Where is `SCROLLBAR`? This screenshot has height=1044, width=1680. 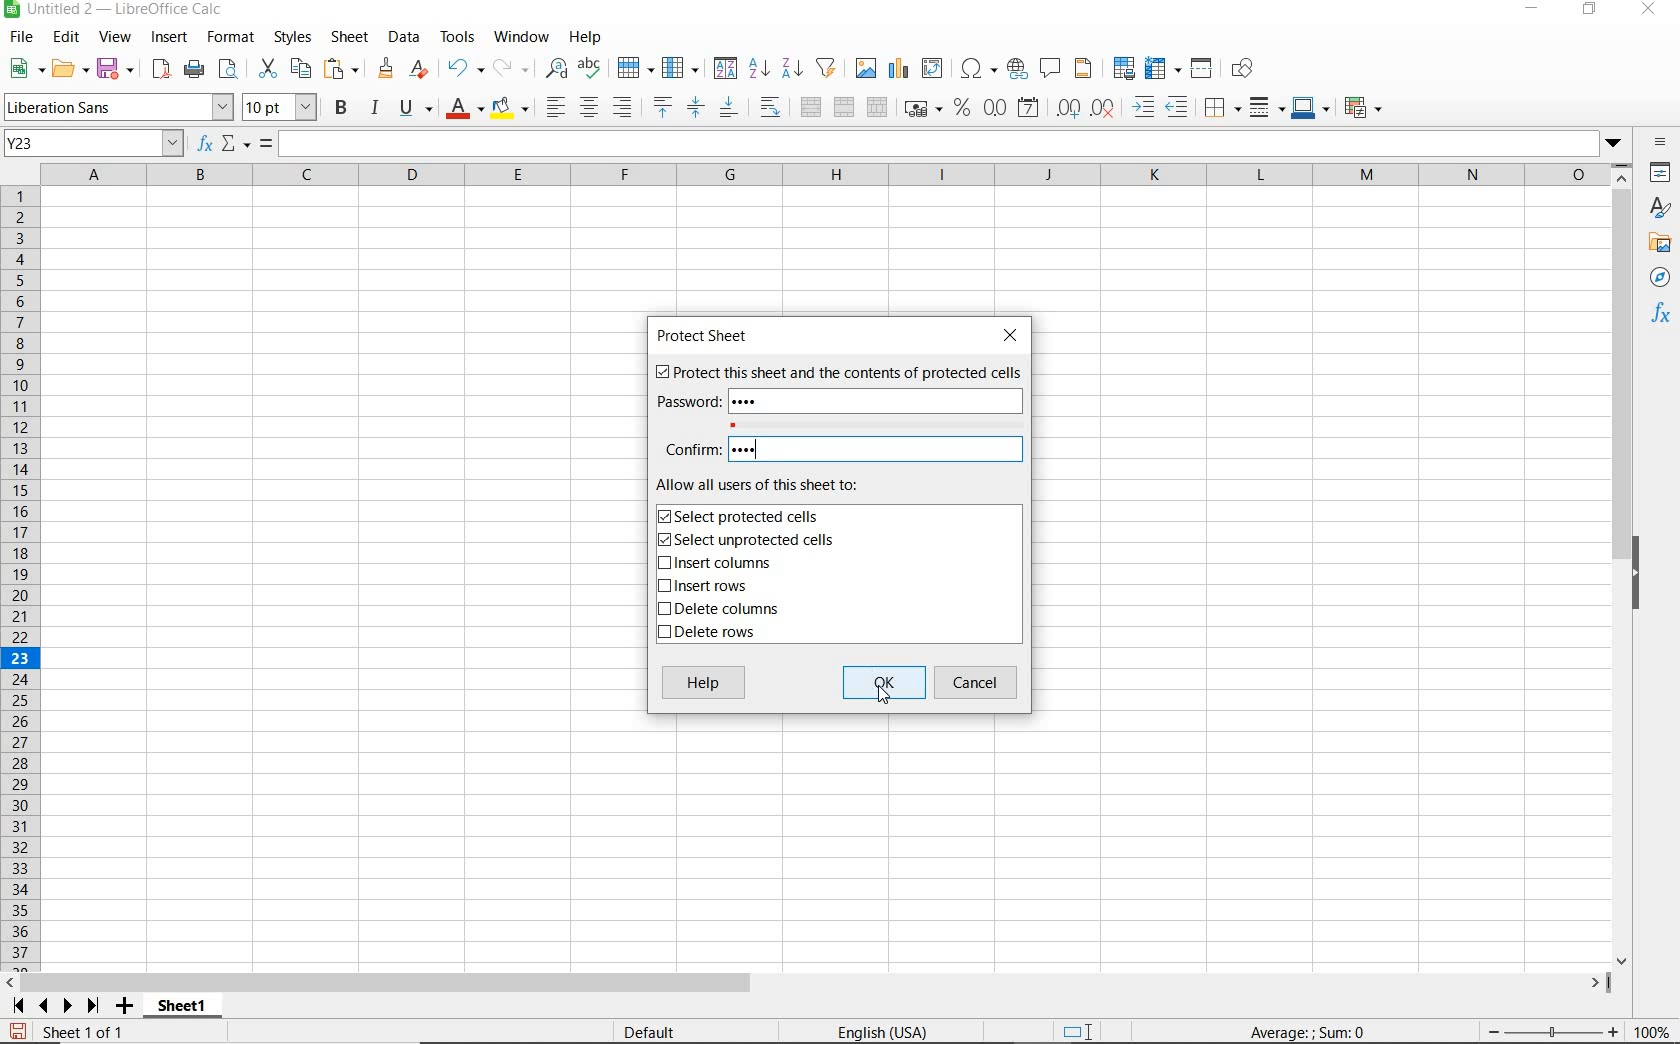
SCROLLBAR is located at coordinates (1622, 565).